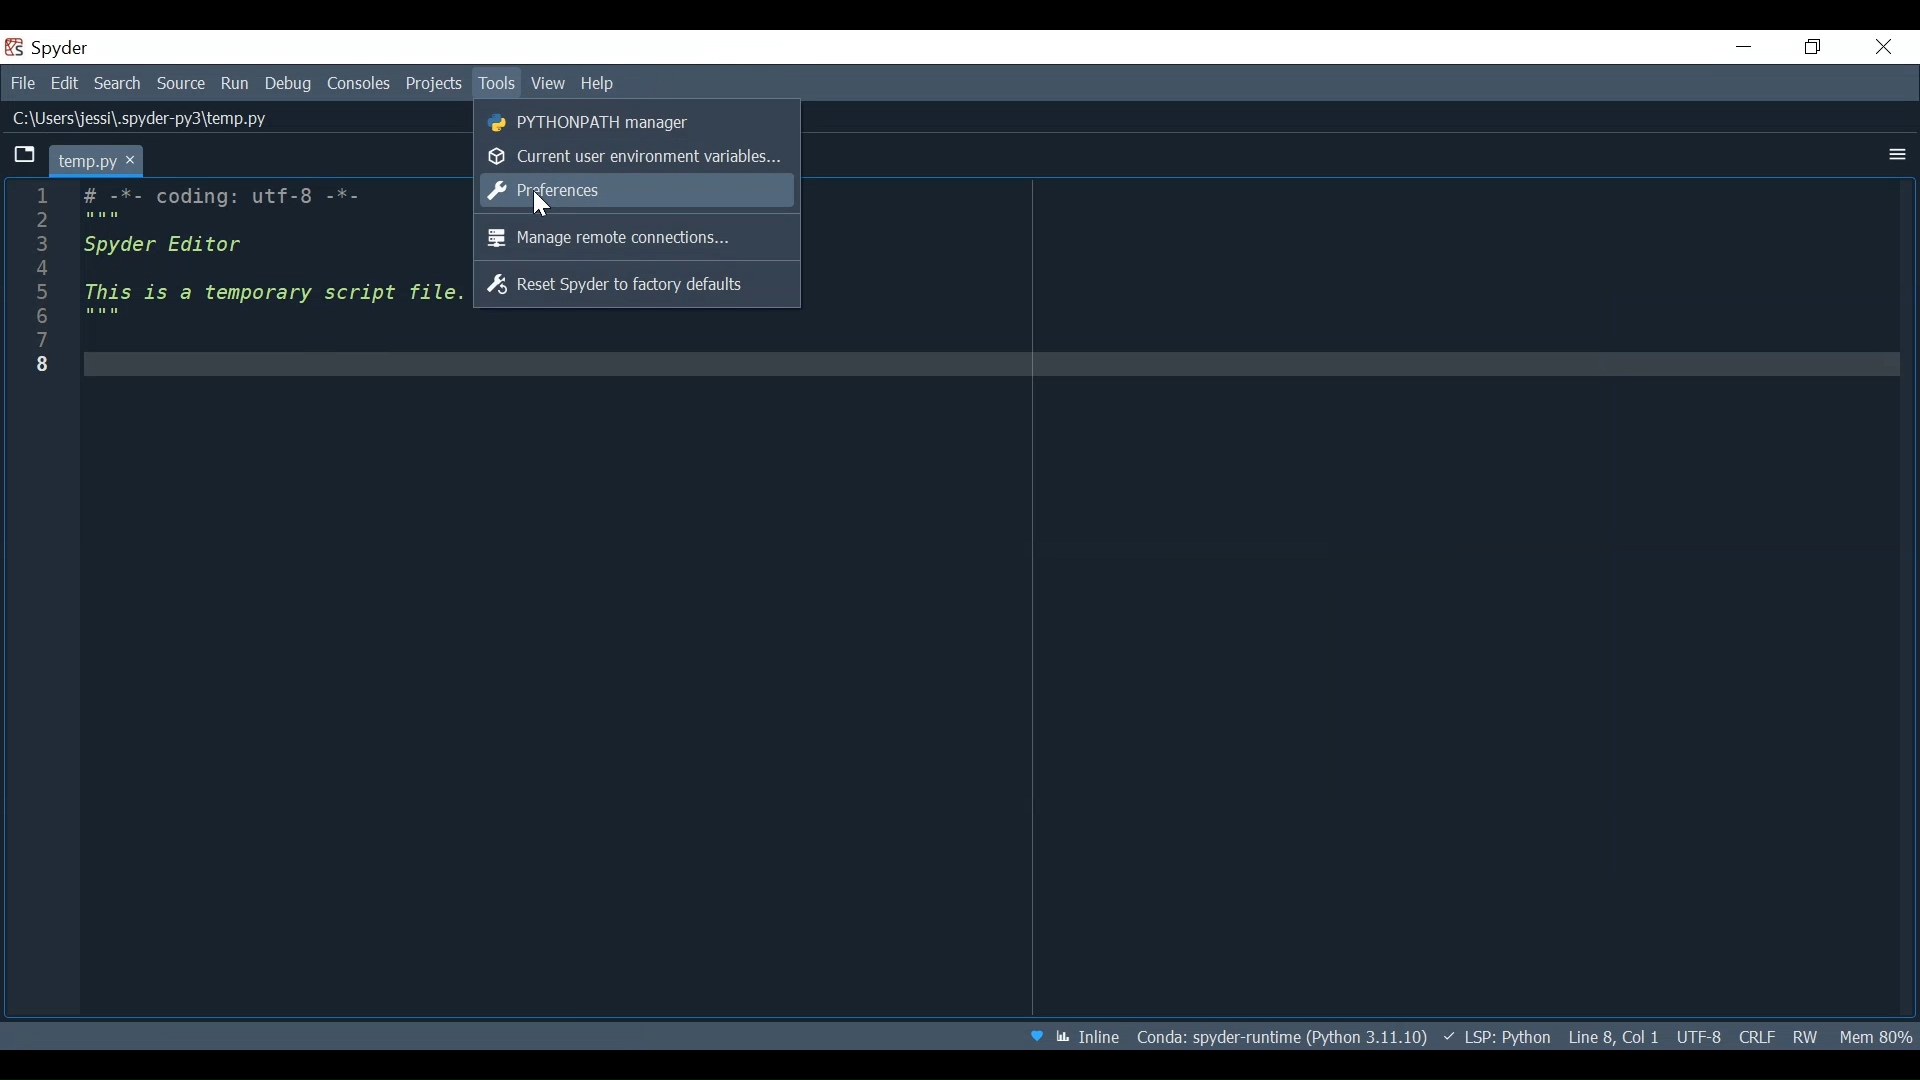 Image resolution: width=1920 pixels, height=1080 pixels. Describe the element at coordinates (1874, 1037) in the screenshot. I see `Memory Usage` at that location.